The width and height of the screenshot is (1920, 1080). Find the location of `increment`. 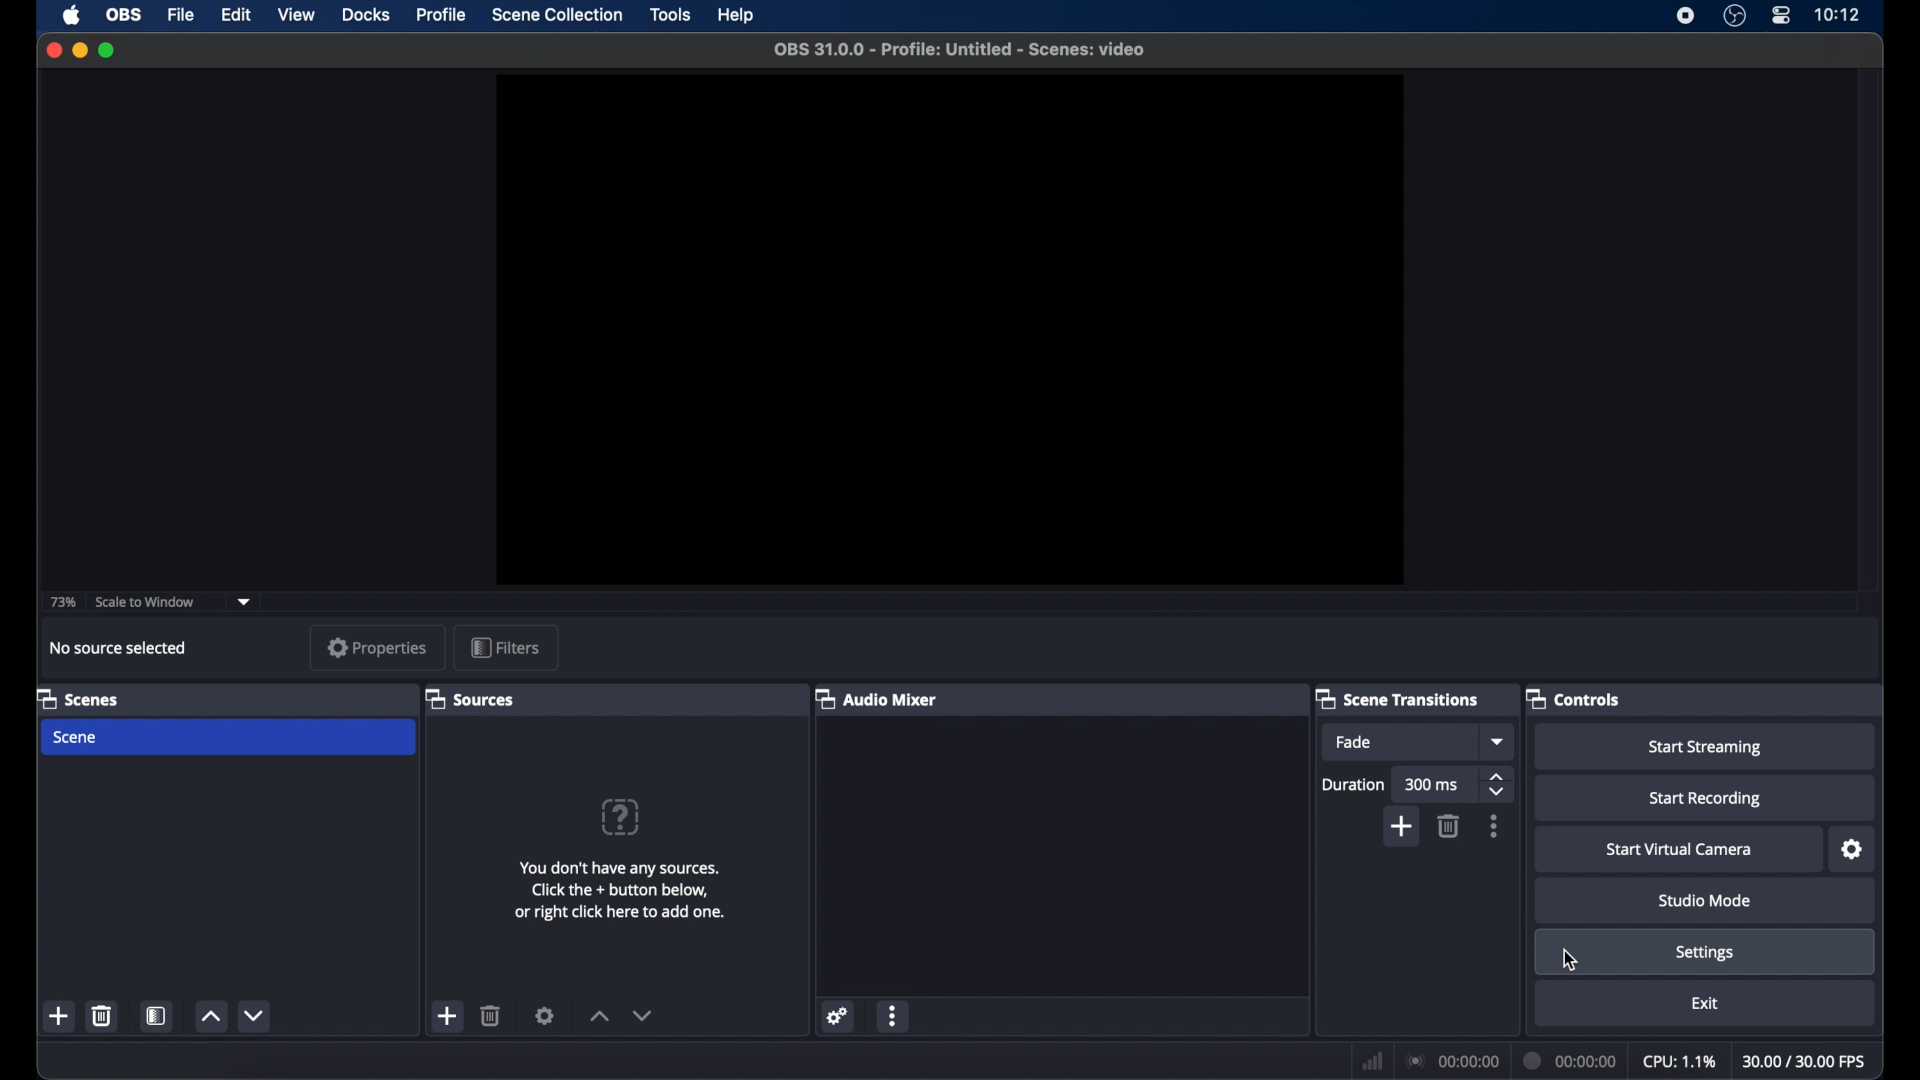

increment is located at coordinates (211, 1018).